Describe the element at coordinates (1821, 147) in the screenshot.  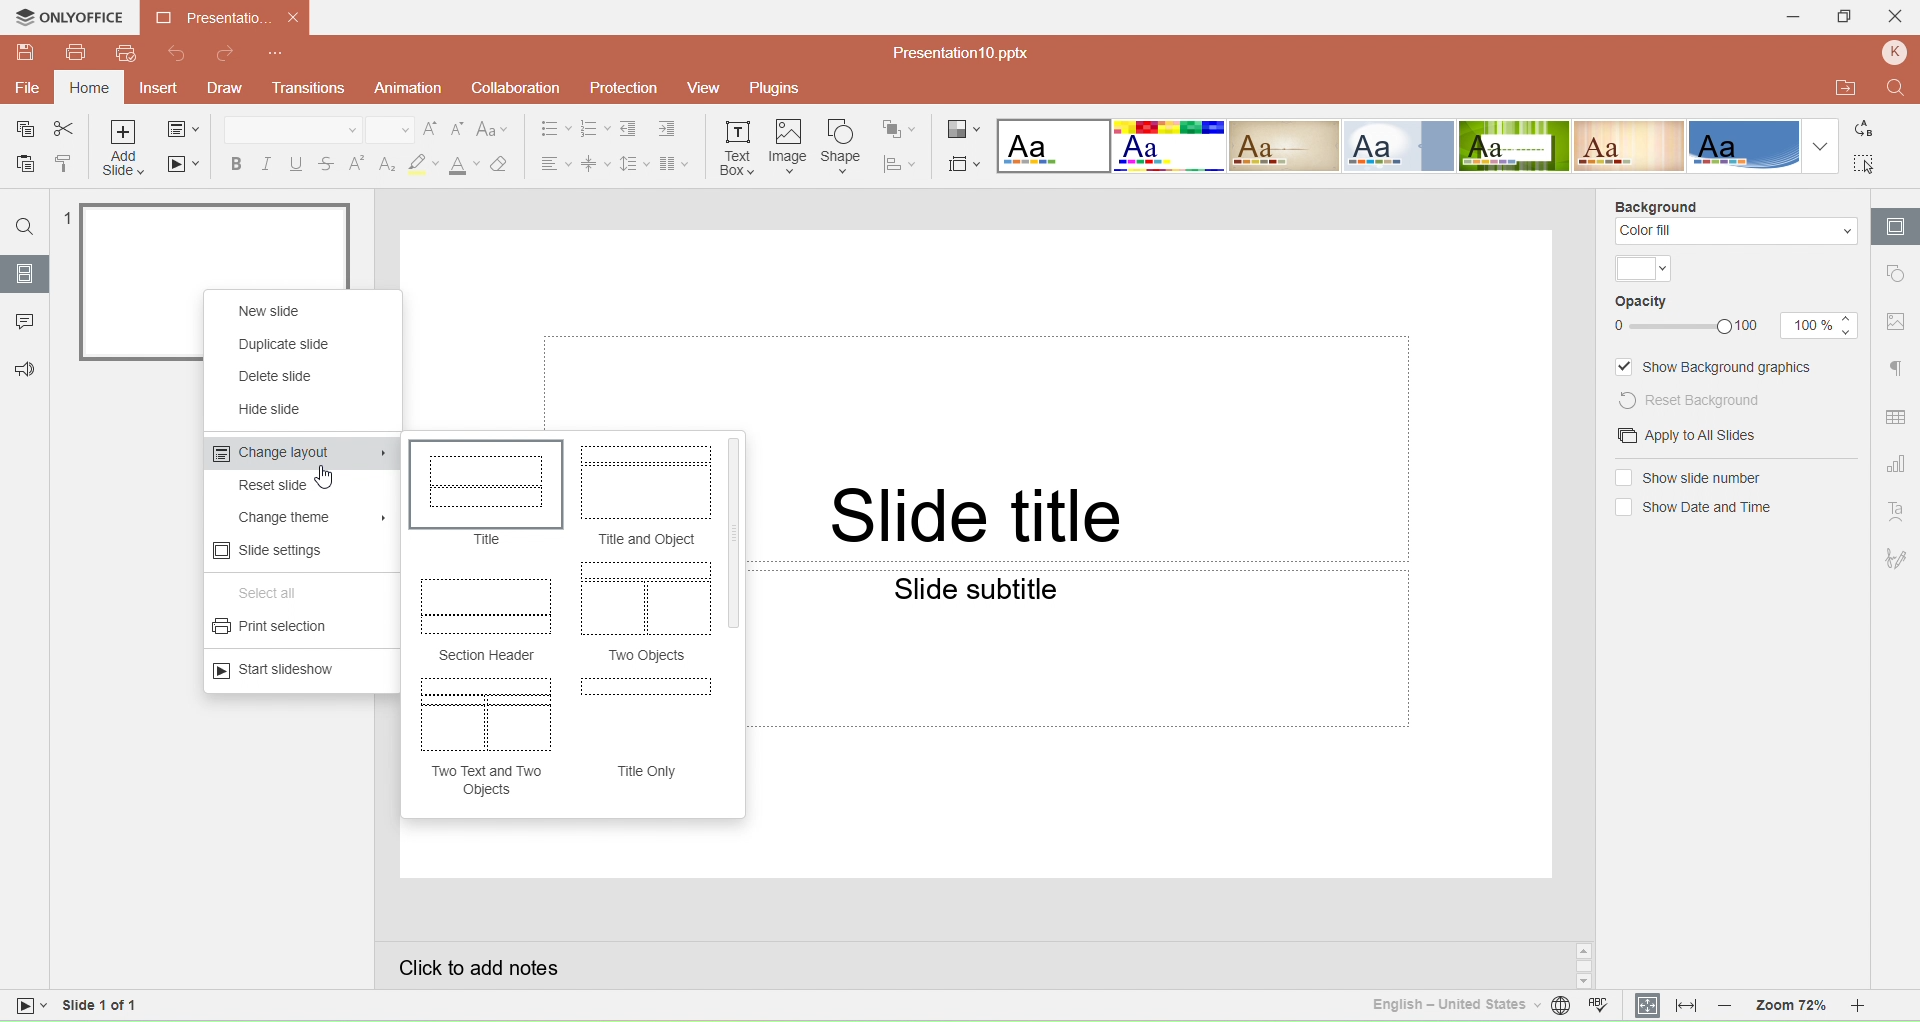
I see `Dropdown` at that location.